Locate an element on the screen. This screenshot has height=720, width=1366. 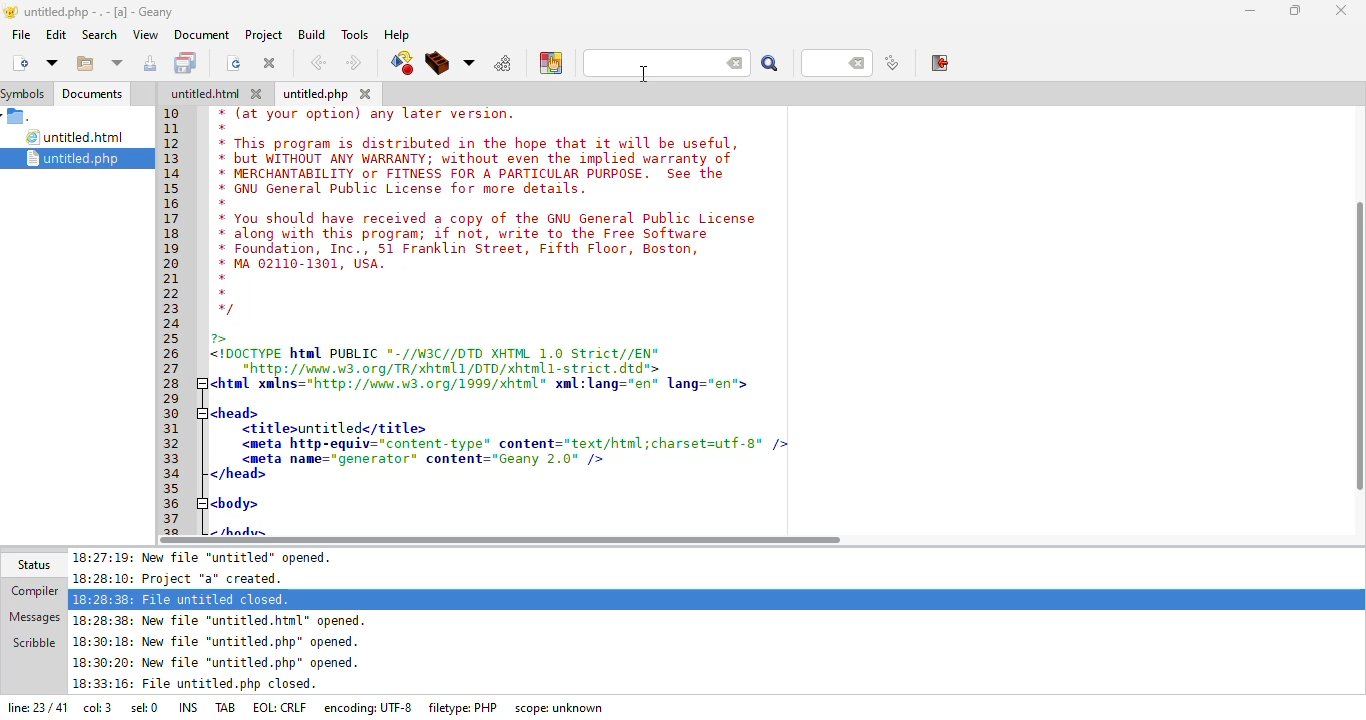
<title>untitled</title> is located at coordinates (335, 429).